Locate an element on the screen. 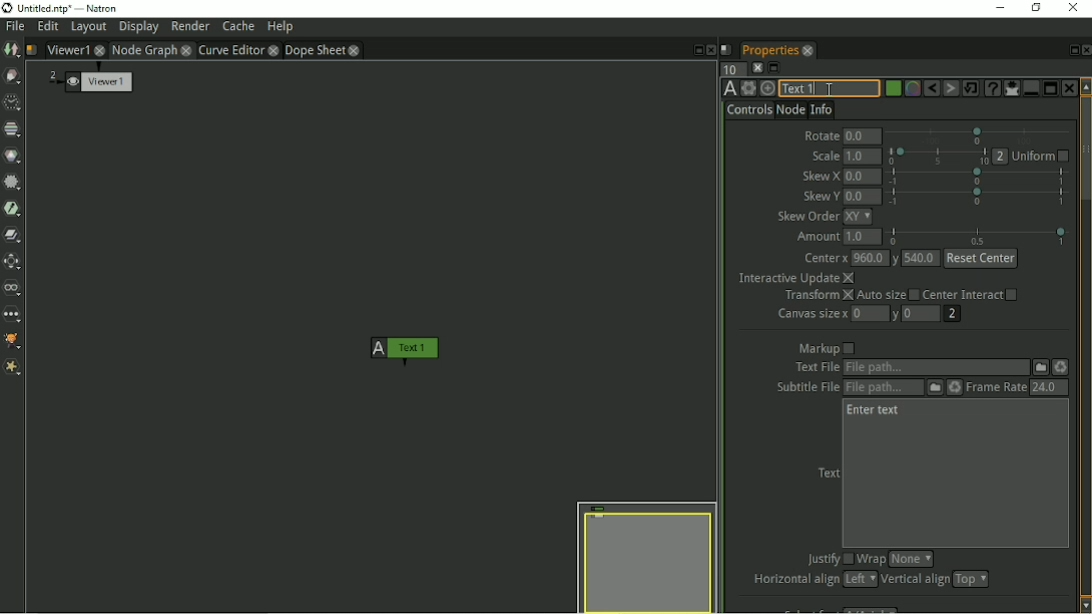  Rotate is located at coordinates (820, 134).